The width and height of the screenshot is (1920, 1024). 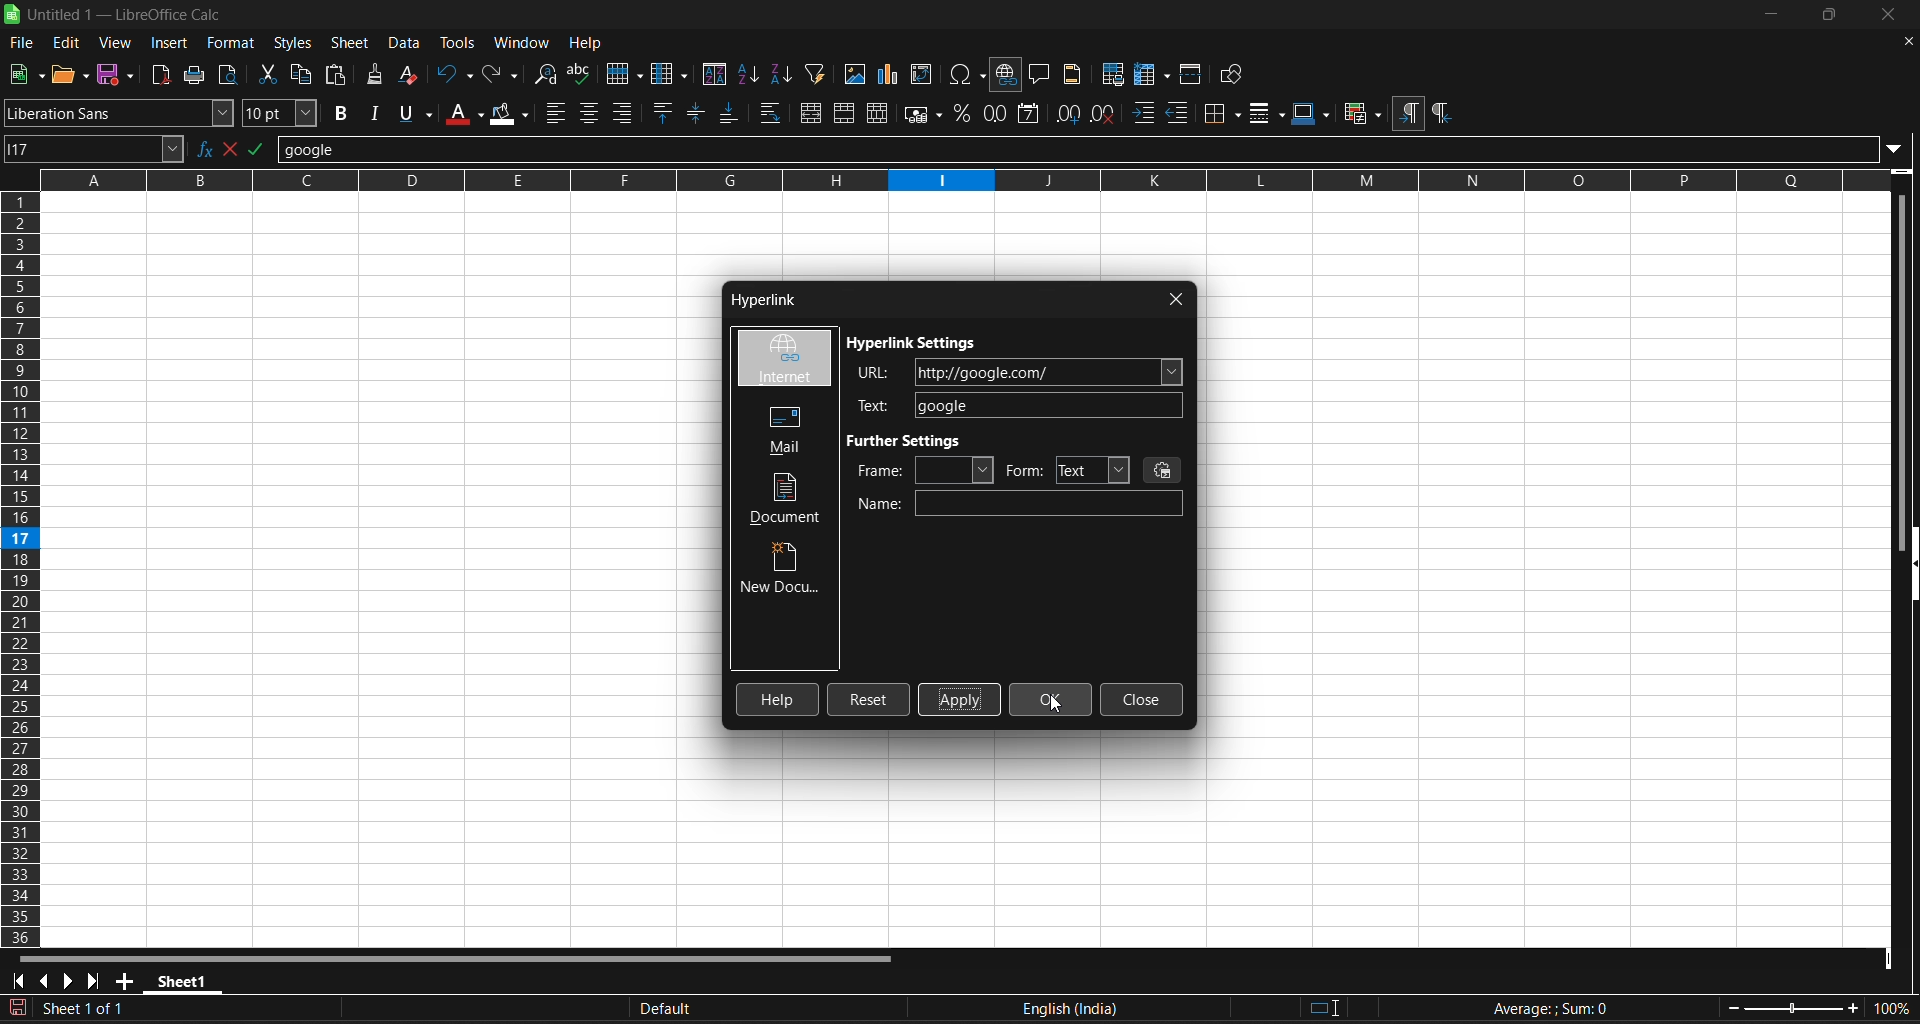 I want to click on freeze row and column, so click(x=1152, y=73).